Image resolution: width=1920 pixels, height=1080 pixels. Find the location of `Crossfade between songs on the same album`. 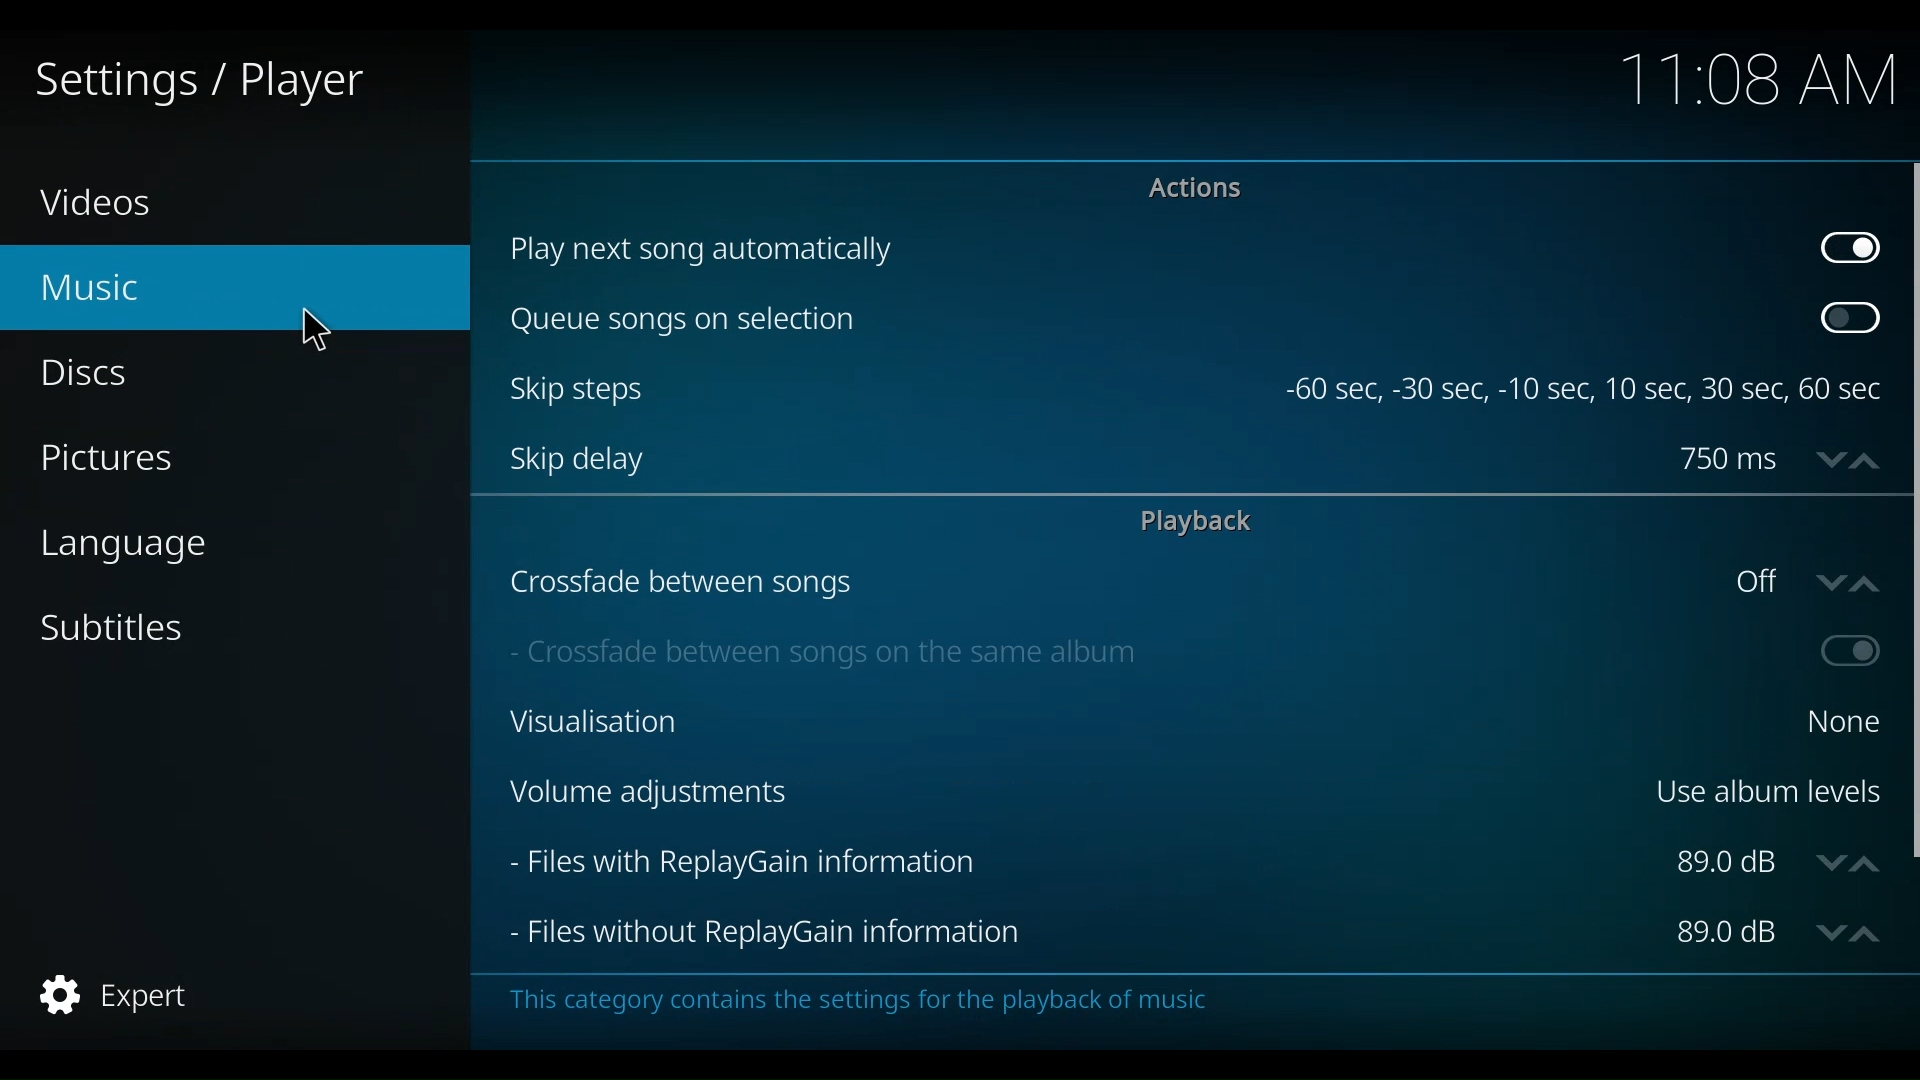

Crossfade between songs on the same album is located at coordinates (1119, 649).